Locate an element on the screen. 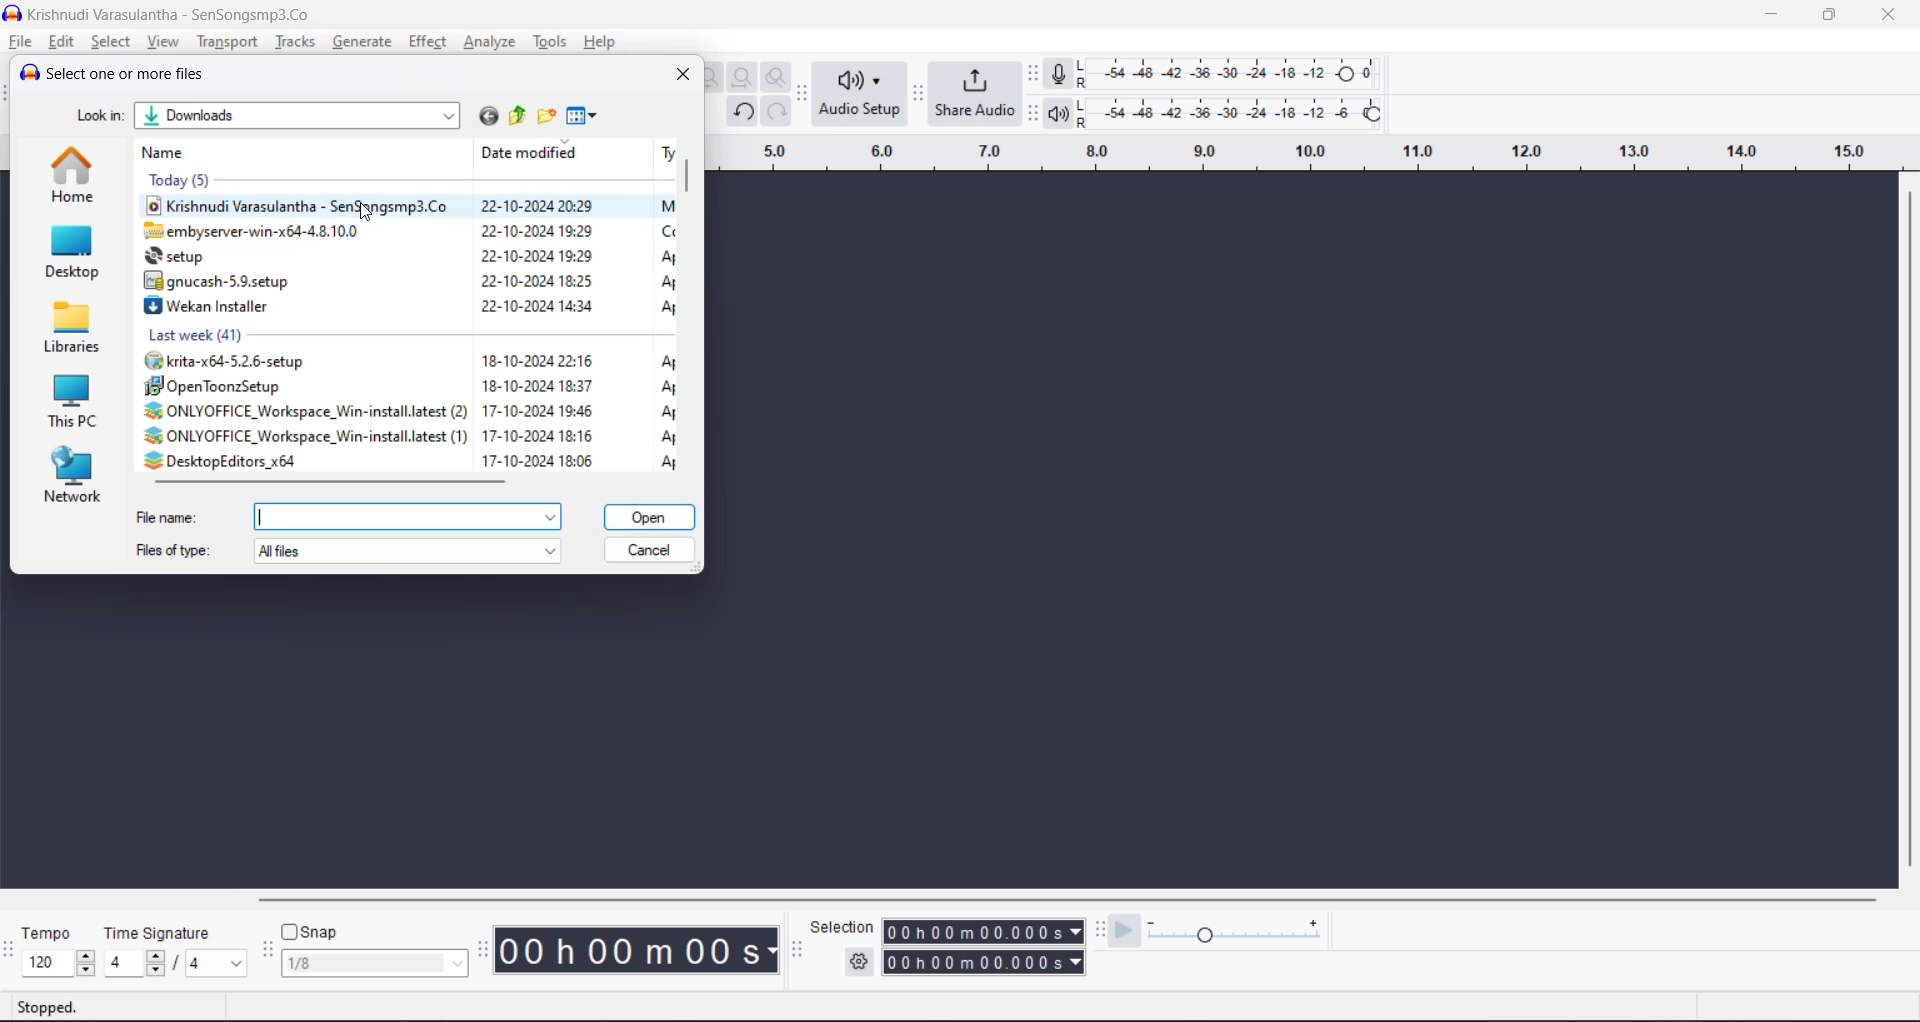 The width and height of the screenshot is (1920, 1022). time signature is located at coordinates (164, 935).